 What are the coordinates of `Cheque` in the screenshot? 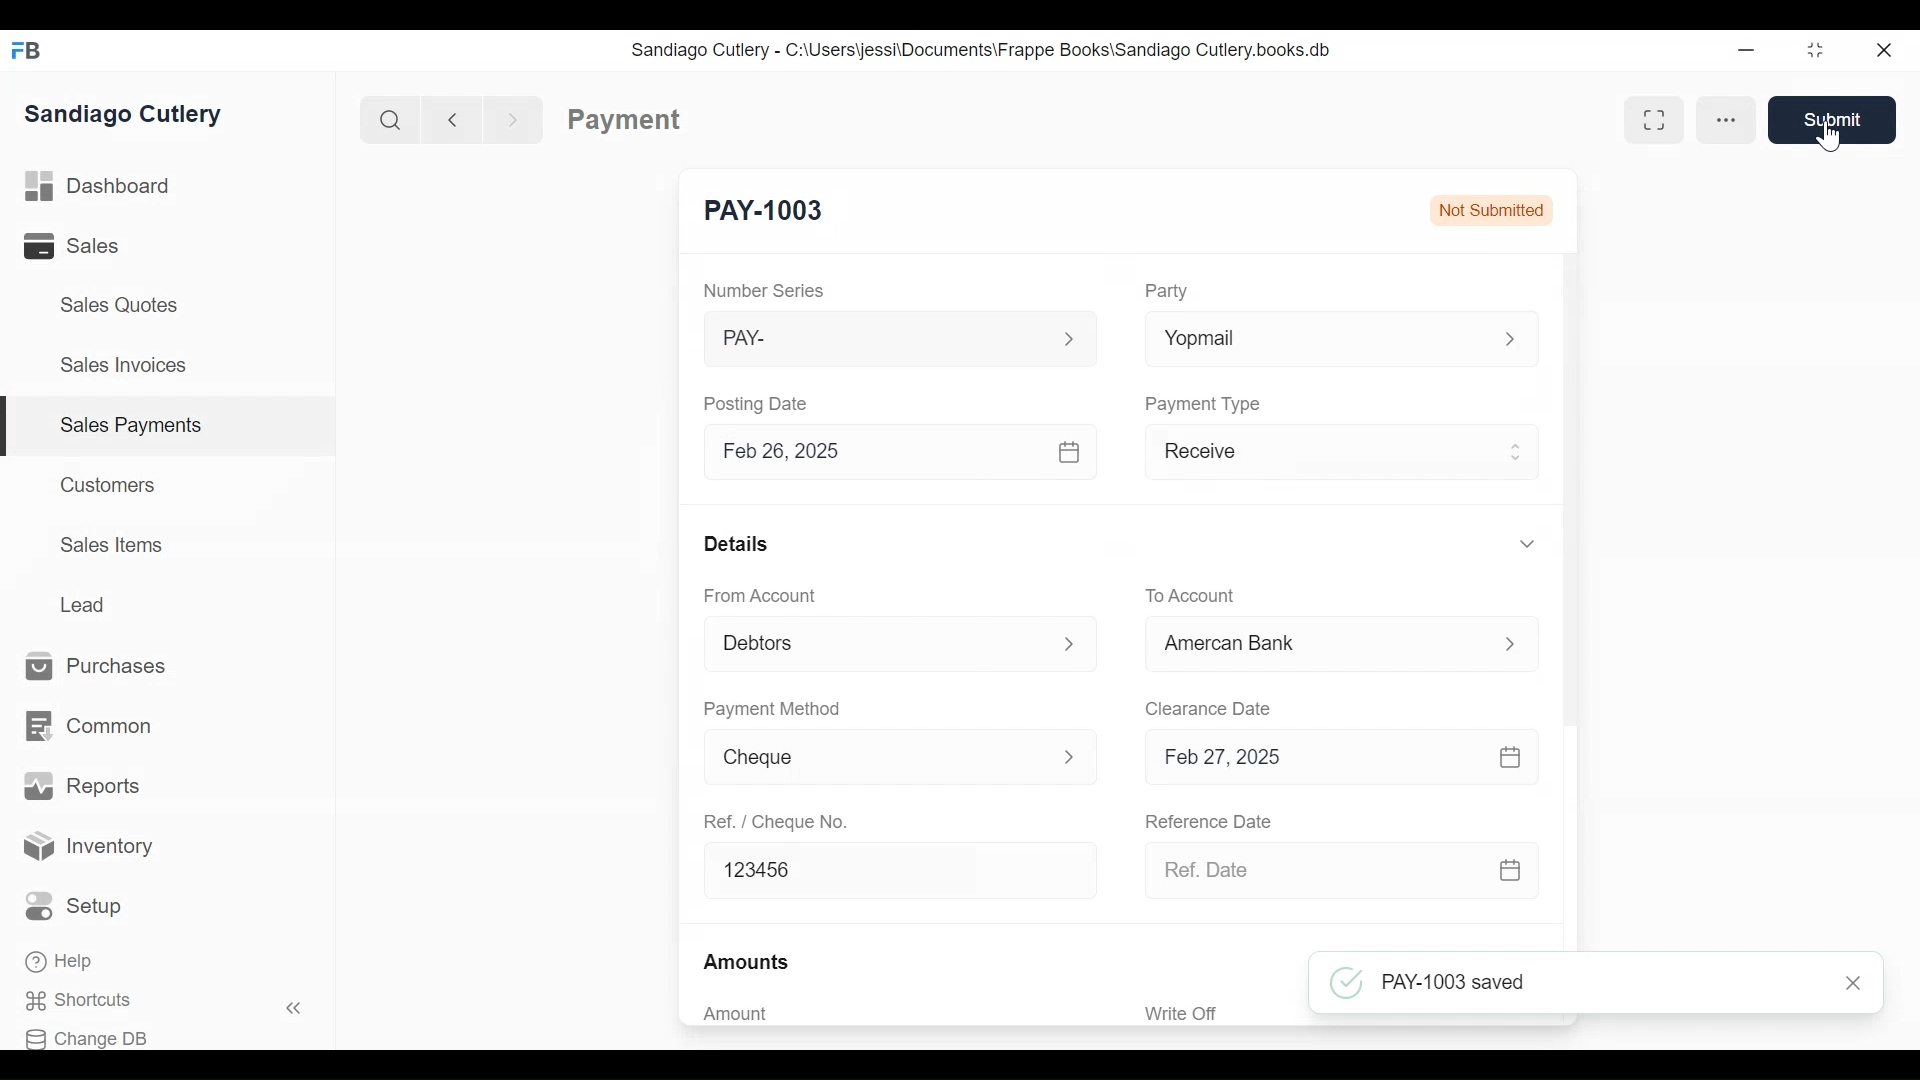 It's located at (875, 757).